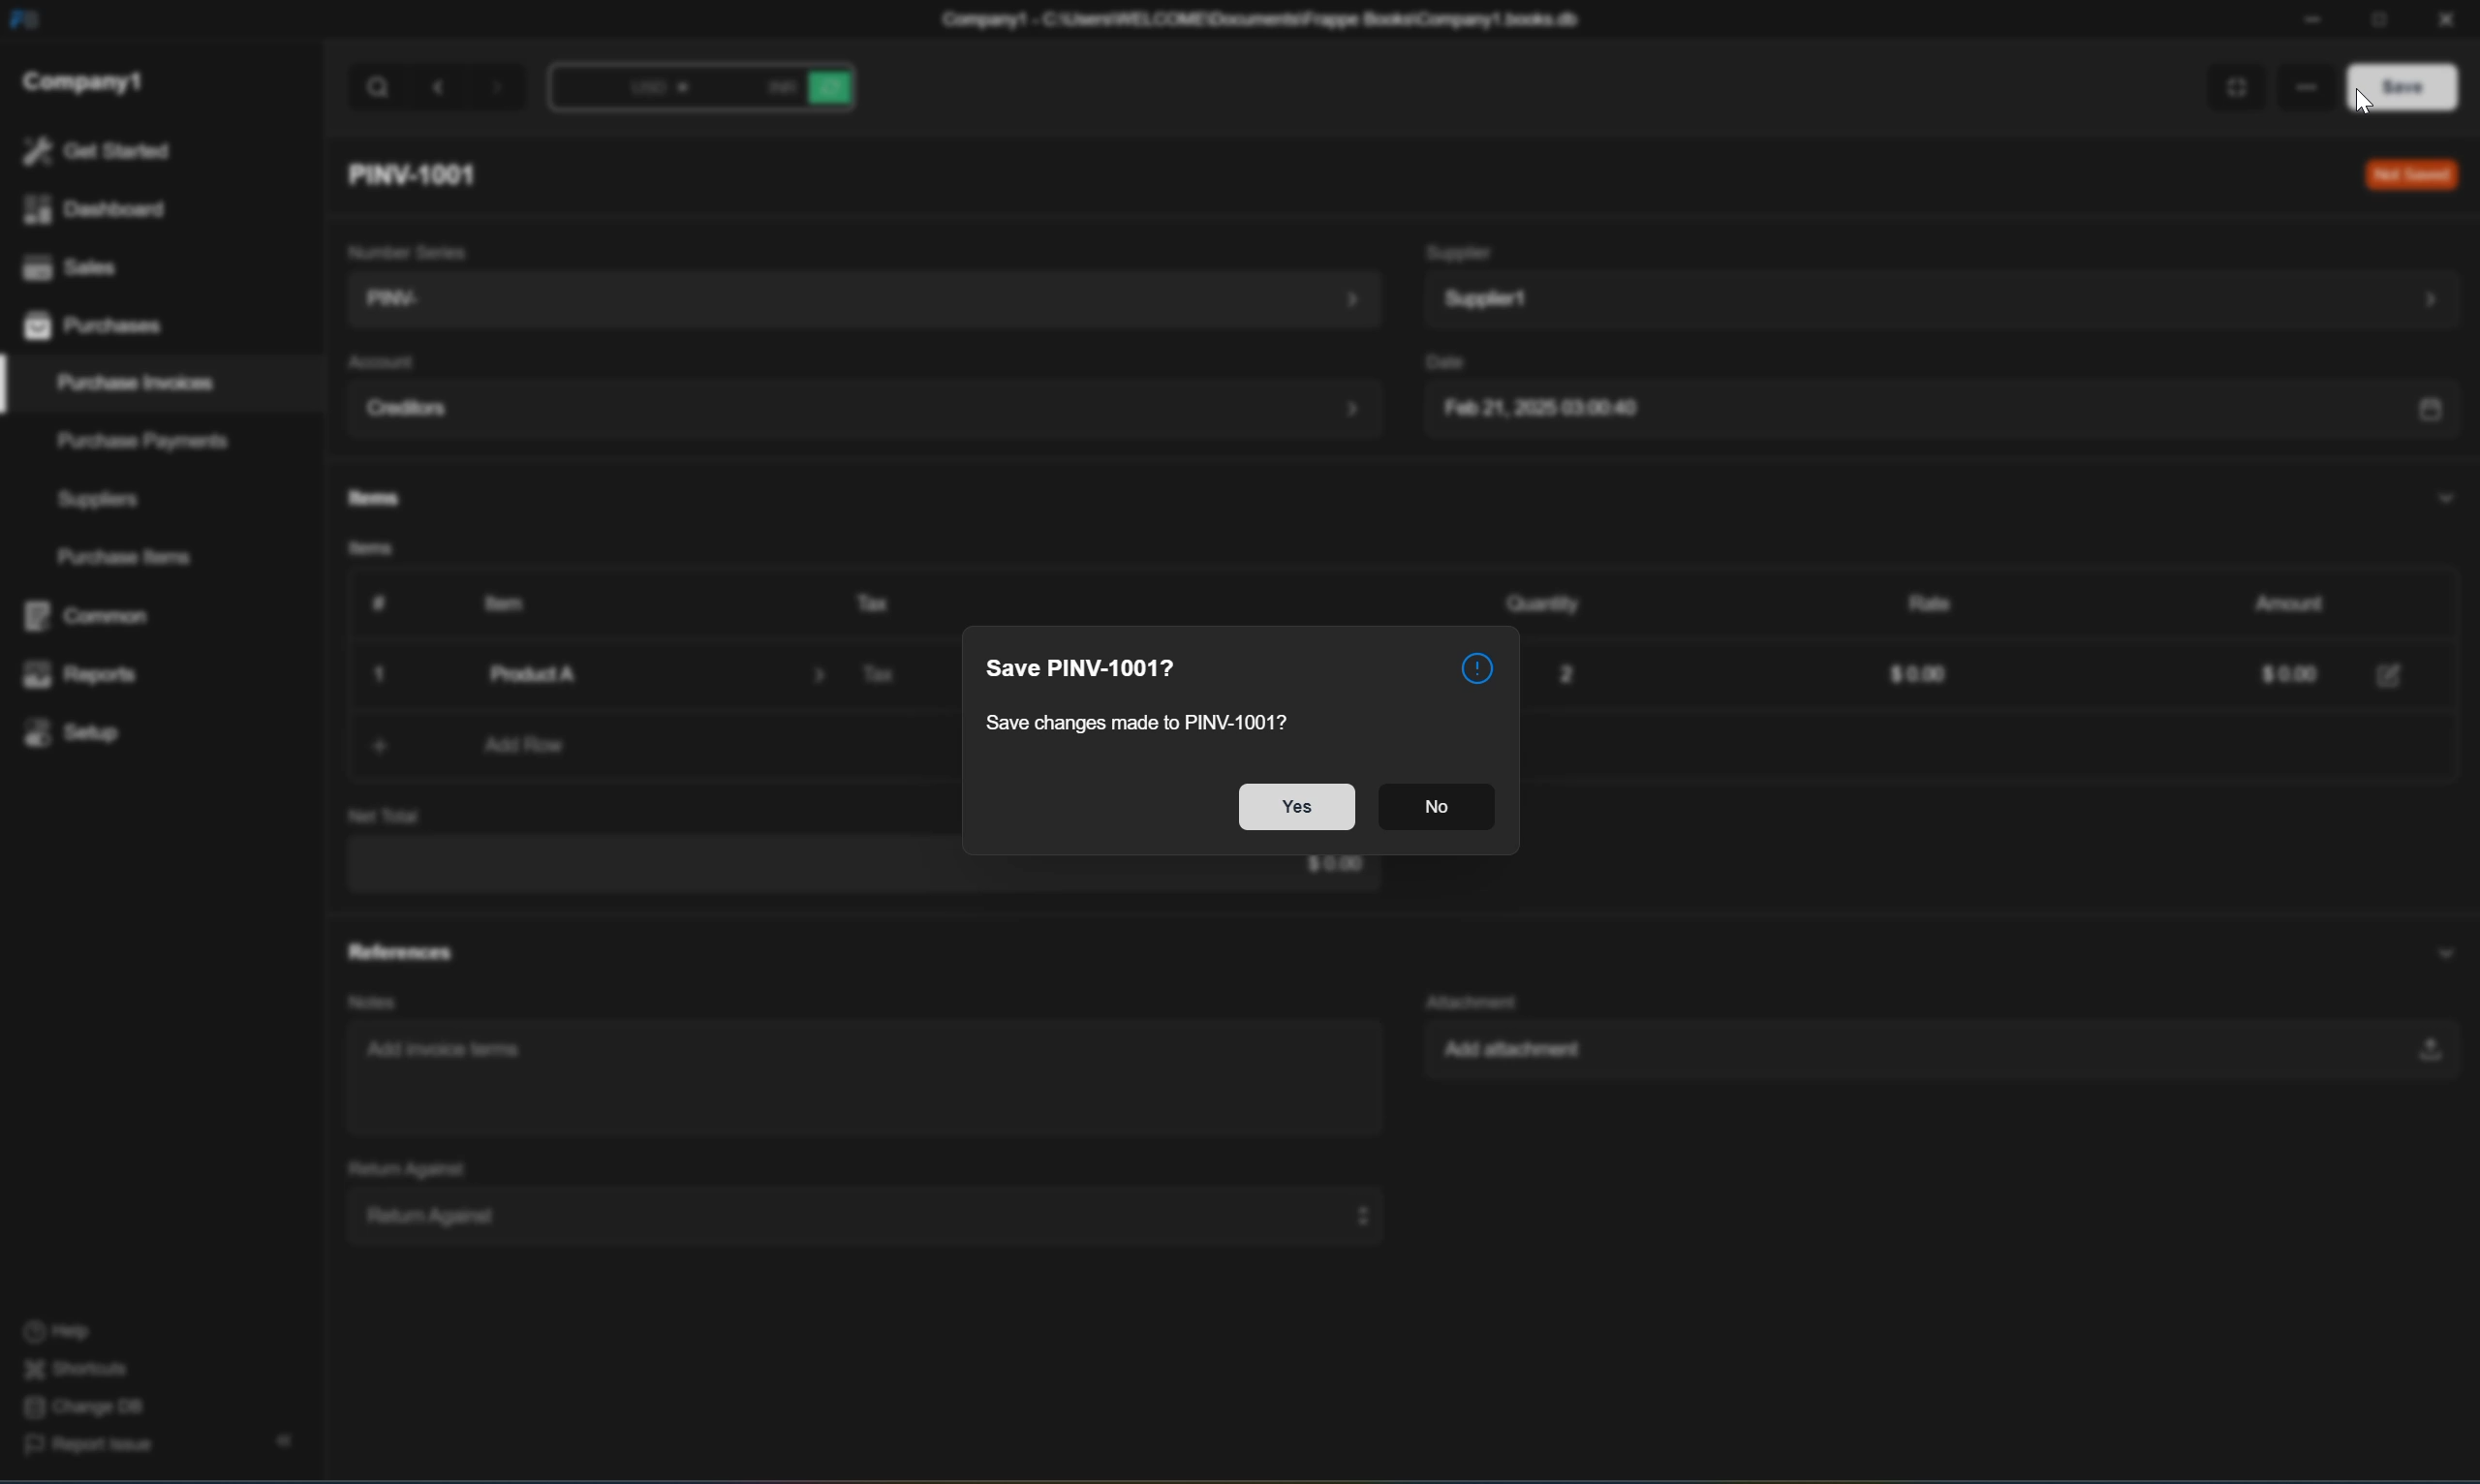 The image size is (2480, 1484). Describe the element at coordinates (630, 92) in the screenshot. I see `Button` at that location.